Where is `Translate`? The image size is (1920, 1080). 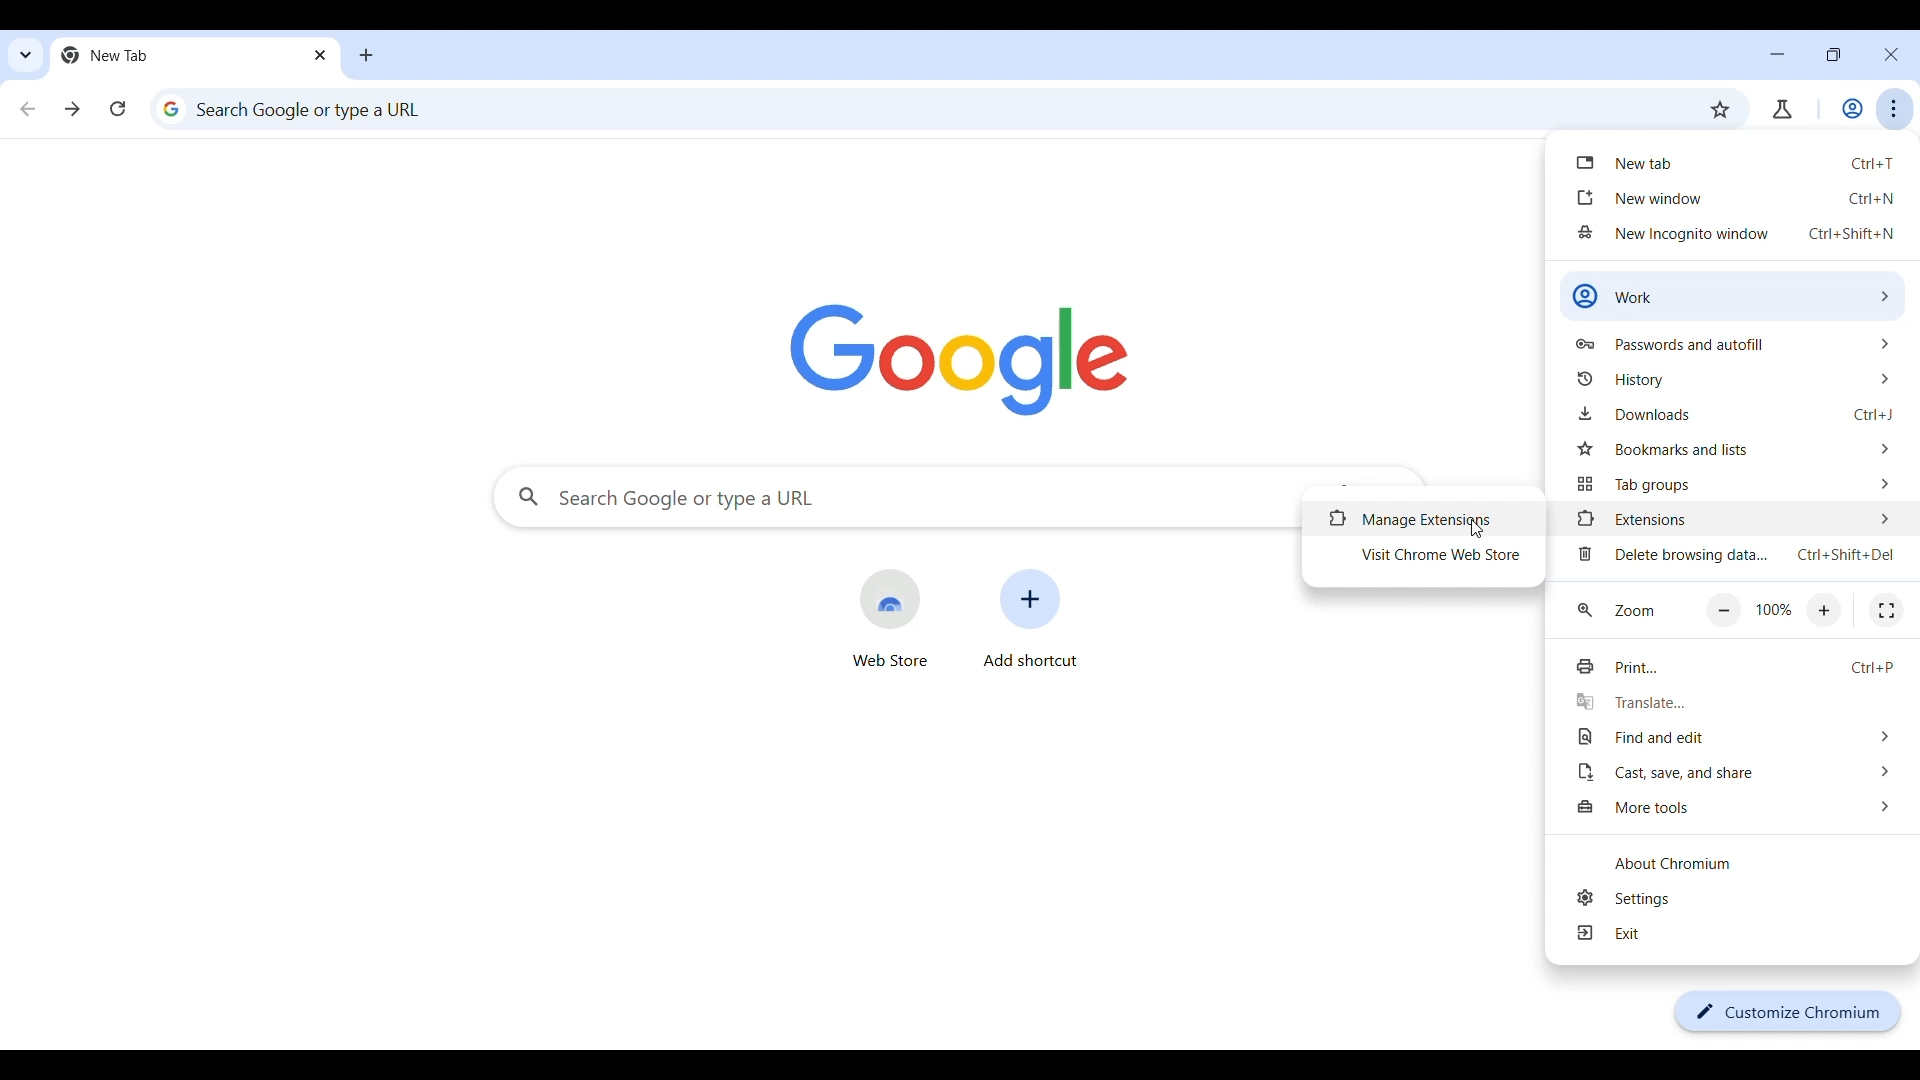 Translate is located at coordinates (1737, 702).